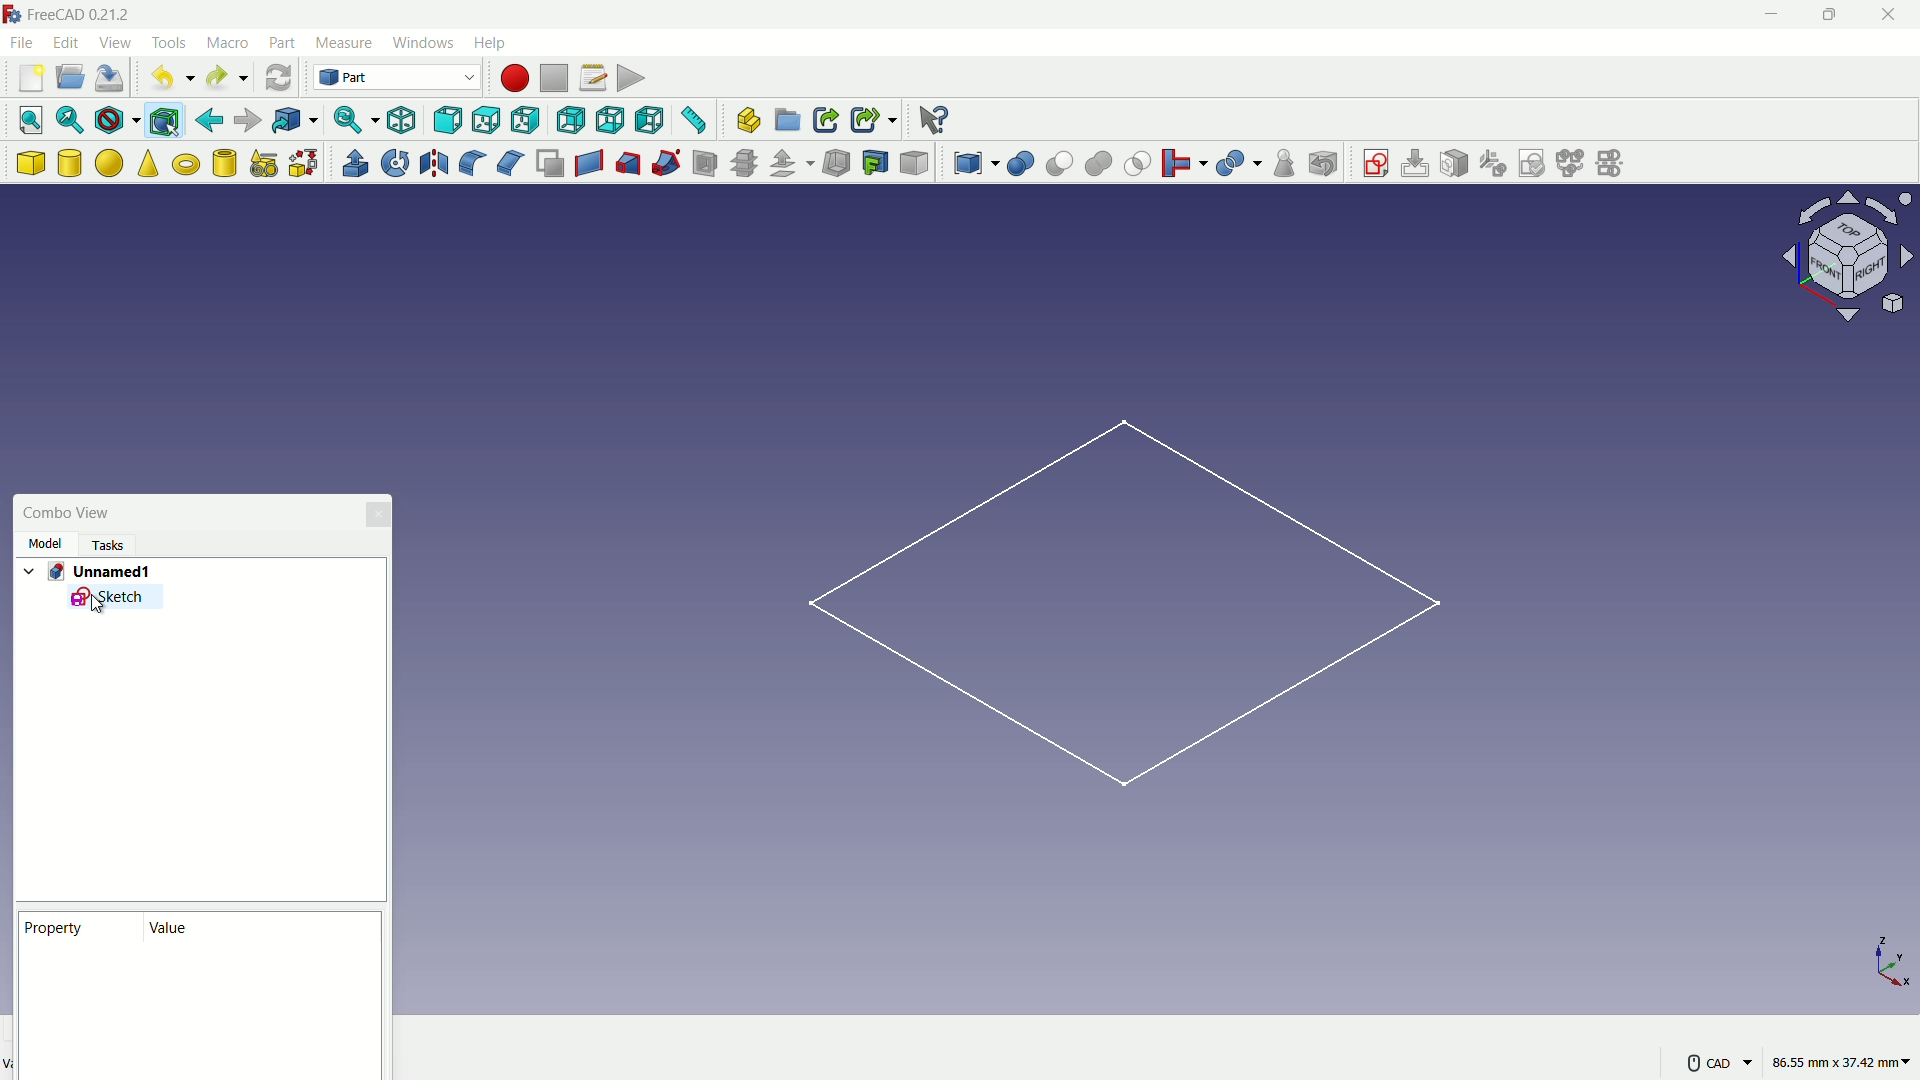 Image resolution: width=1920 pixels, height=1080 pixels. I want to click on X,Y and Z axis, so click(1879, 963).